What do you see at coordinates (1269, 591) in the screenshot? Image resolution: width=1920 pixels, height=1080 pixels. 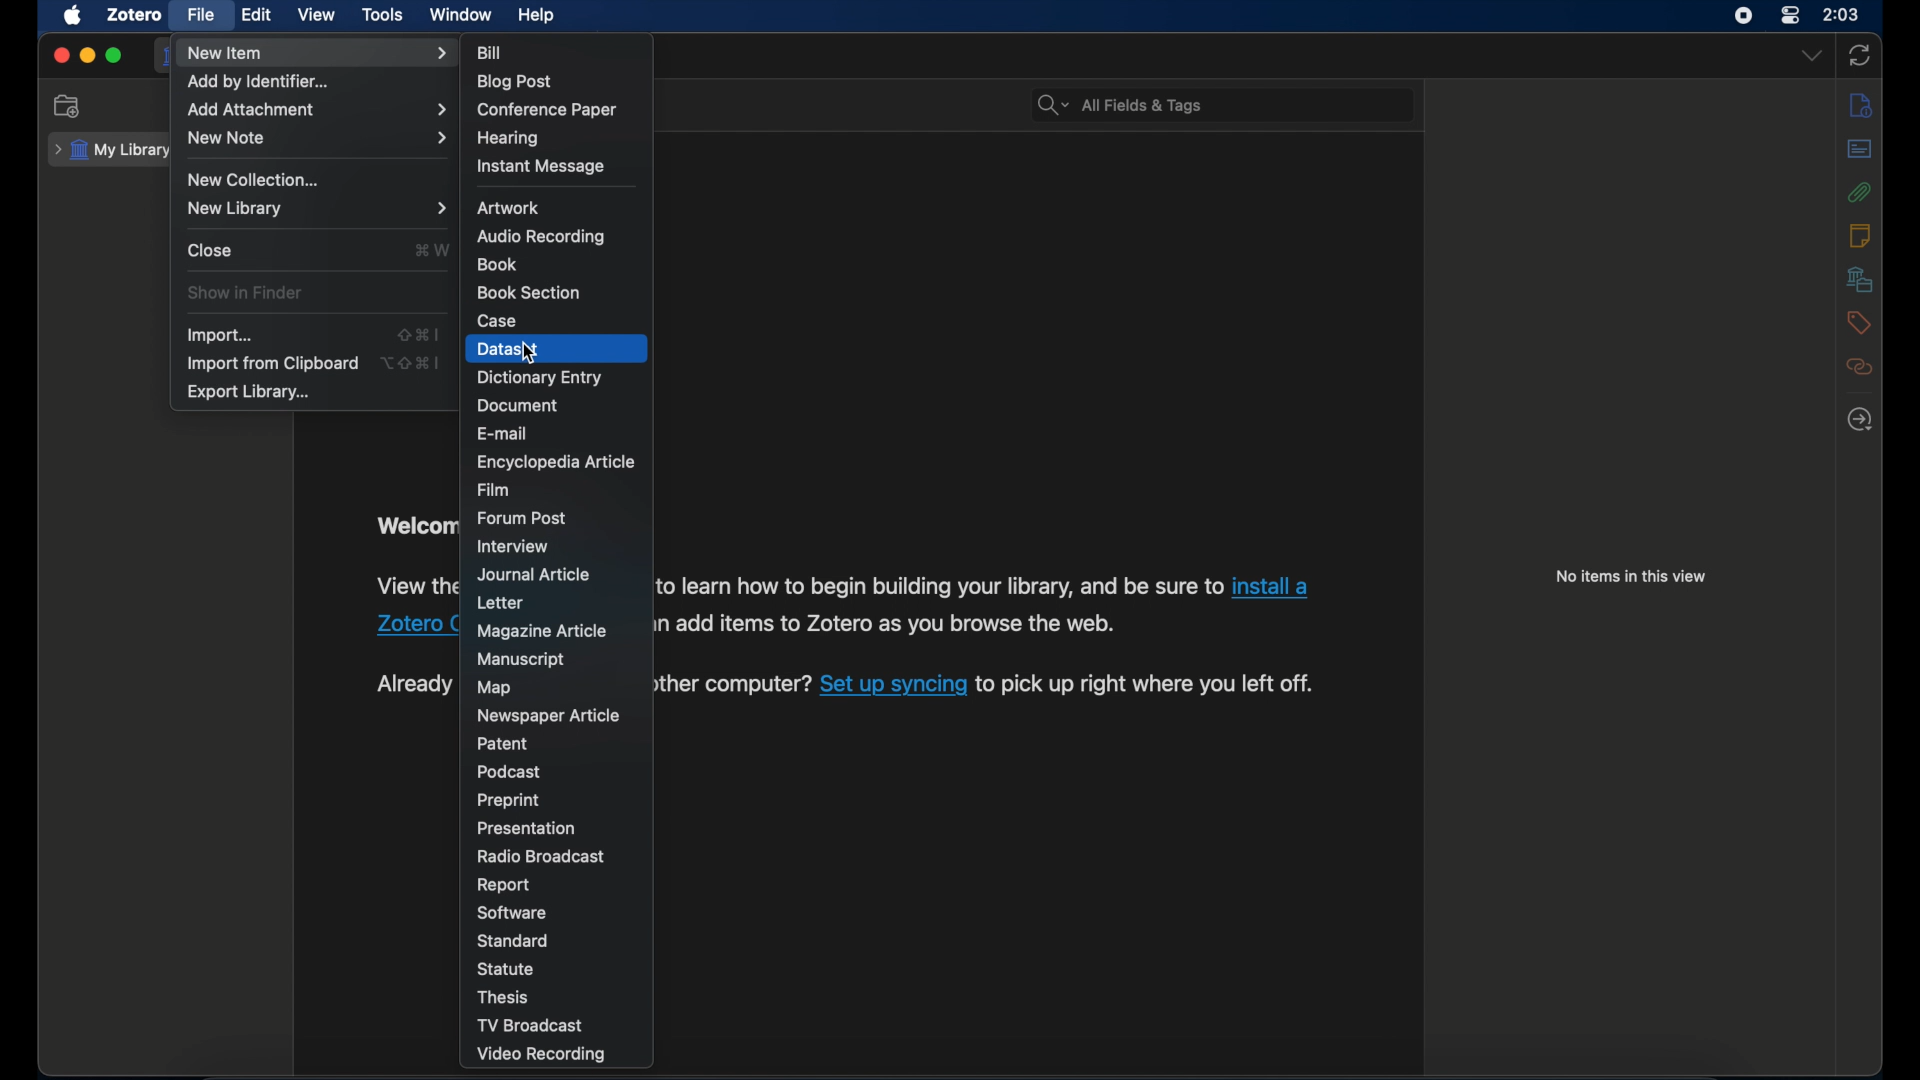 I see `` at bounding box center [1269, 591].